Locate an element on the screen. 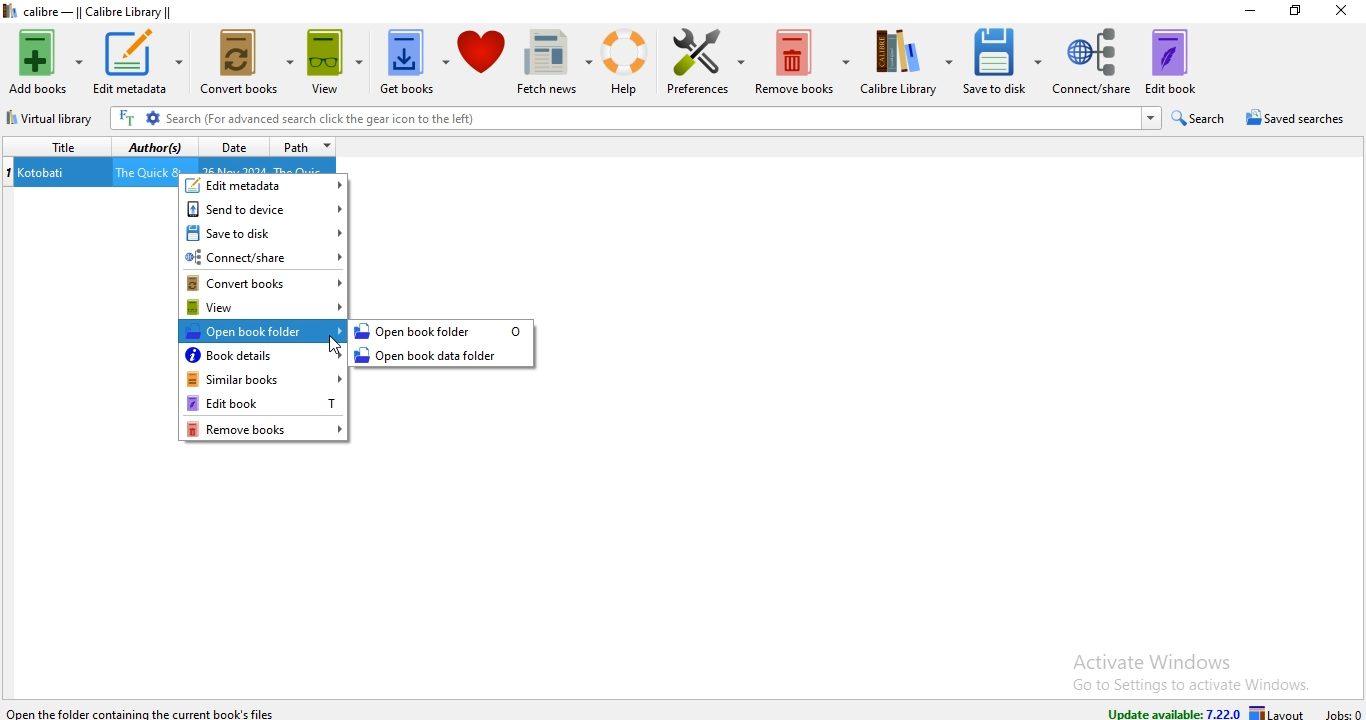 The height and width of the screenshot is (720, 1366). help is located at coordinates (624, 61).